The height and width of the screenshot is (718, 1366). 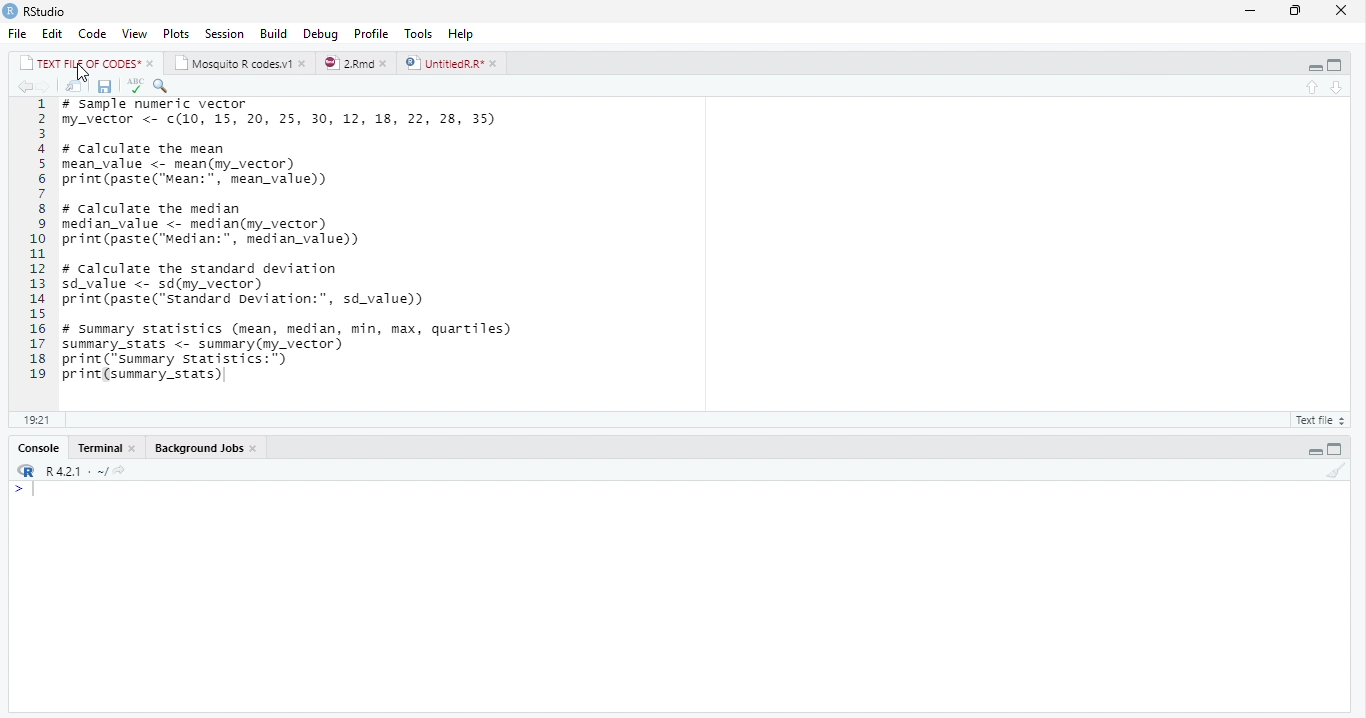 I want to click on minimize, so click(x=1314, y=451).